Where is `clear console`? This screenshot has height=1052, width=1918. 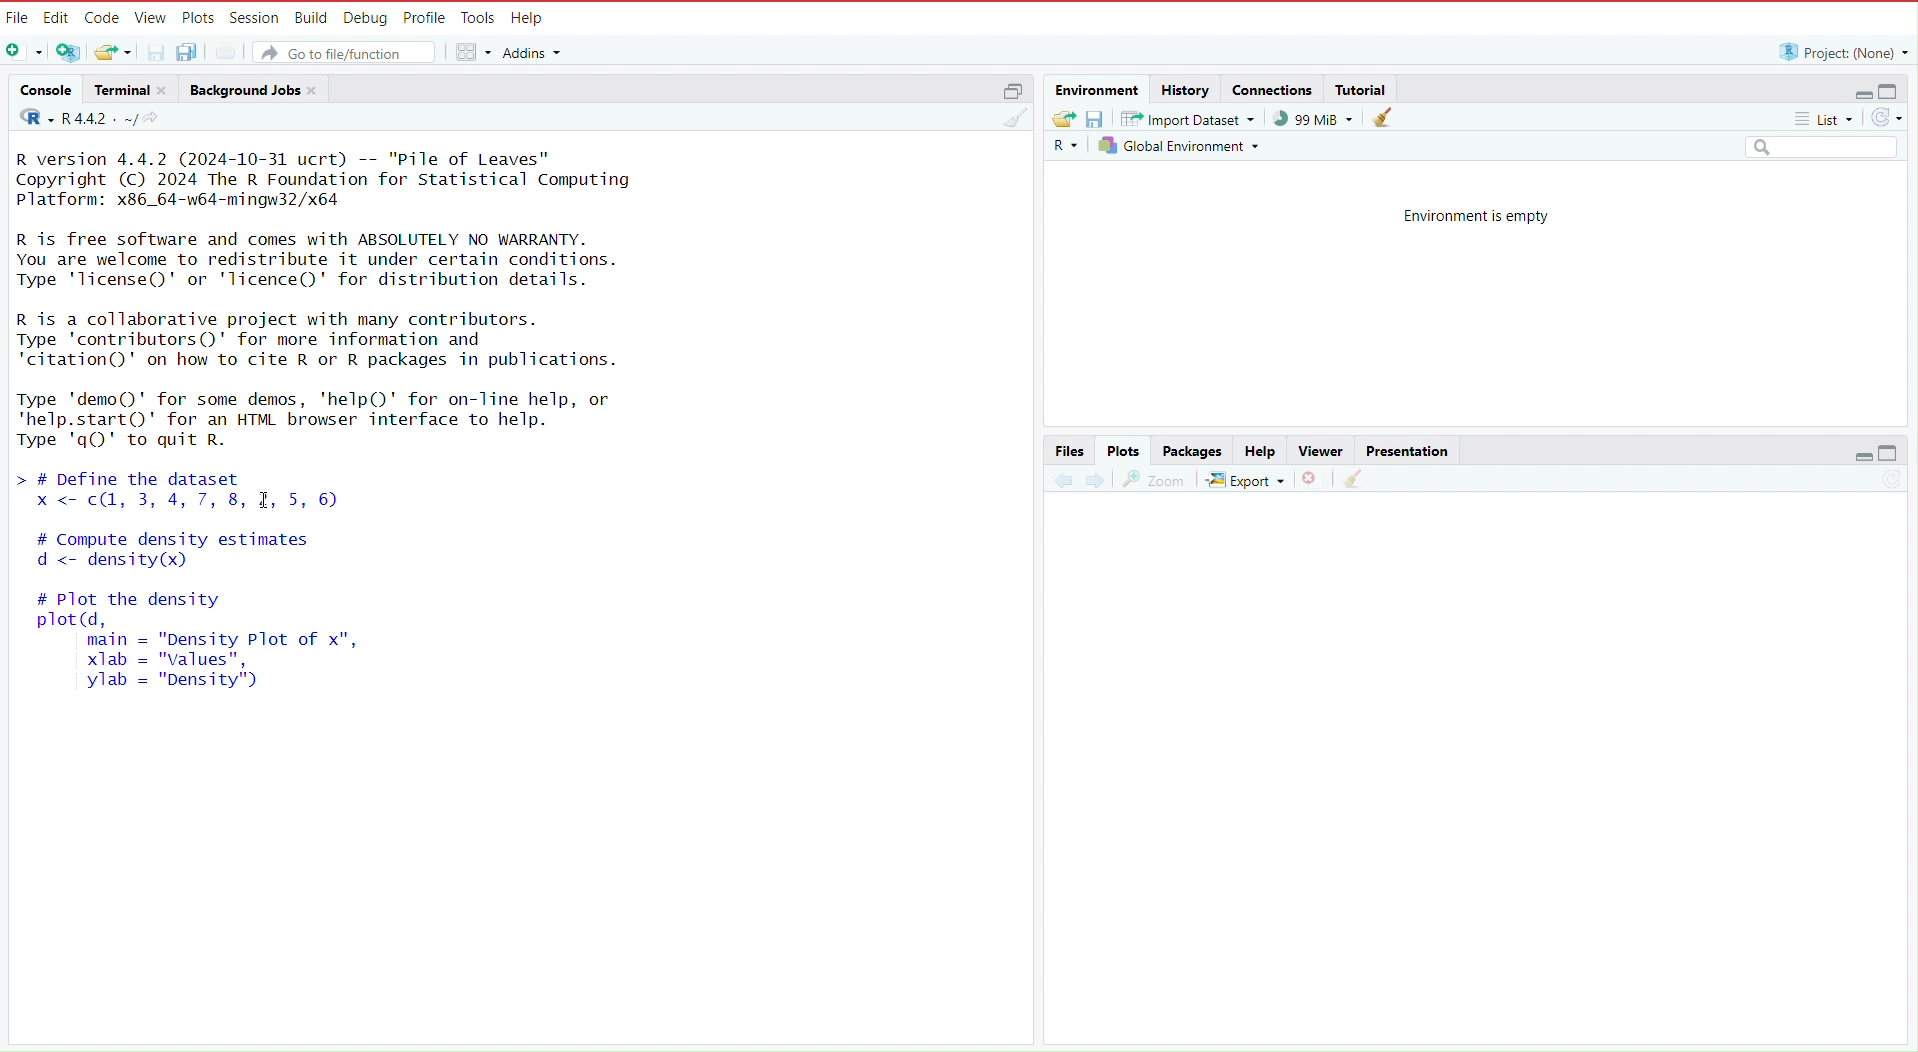 clear console is located at coordinates (1013, 119).